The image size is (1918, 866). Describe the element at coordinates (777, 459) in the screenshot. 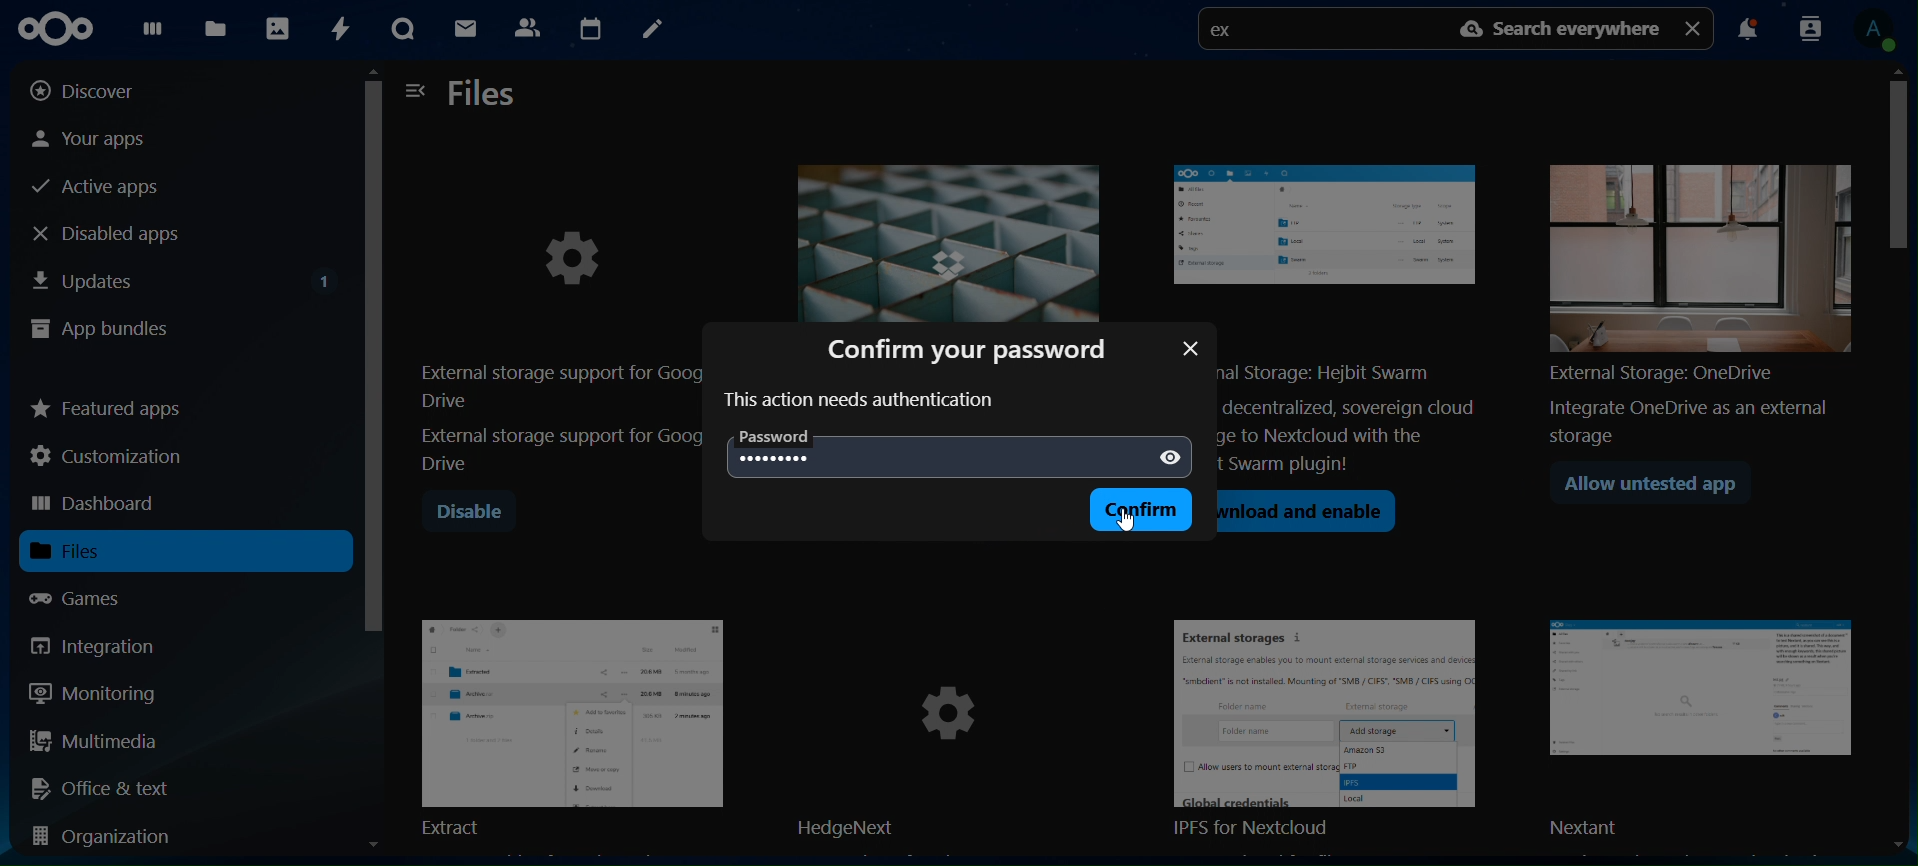

I see `password ` at that location.